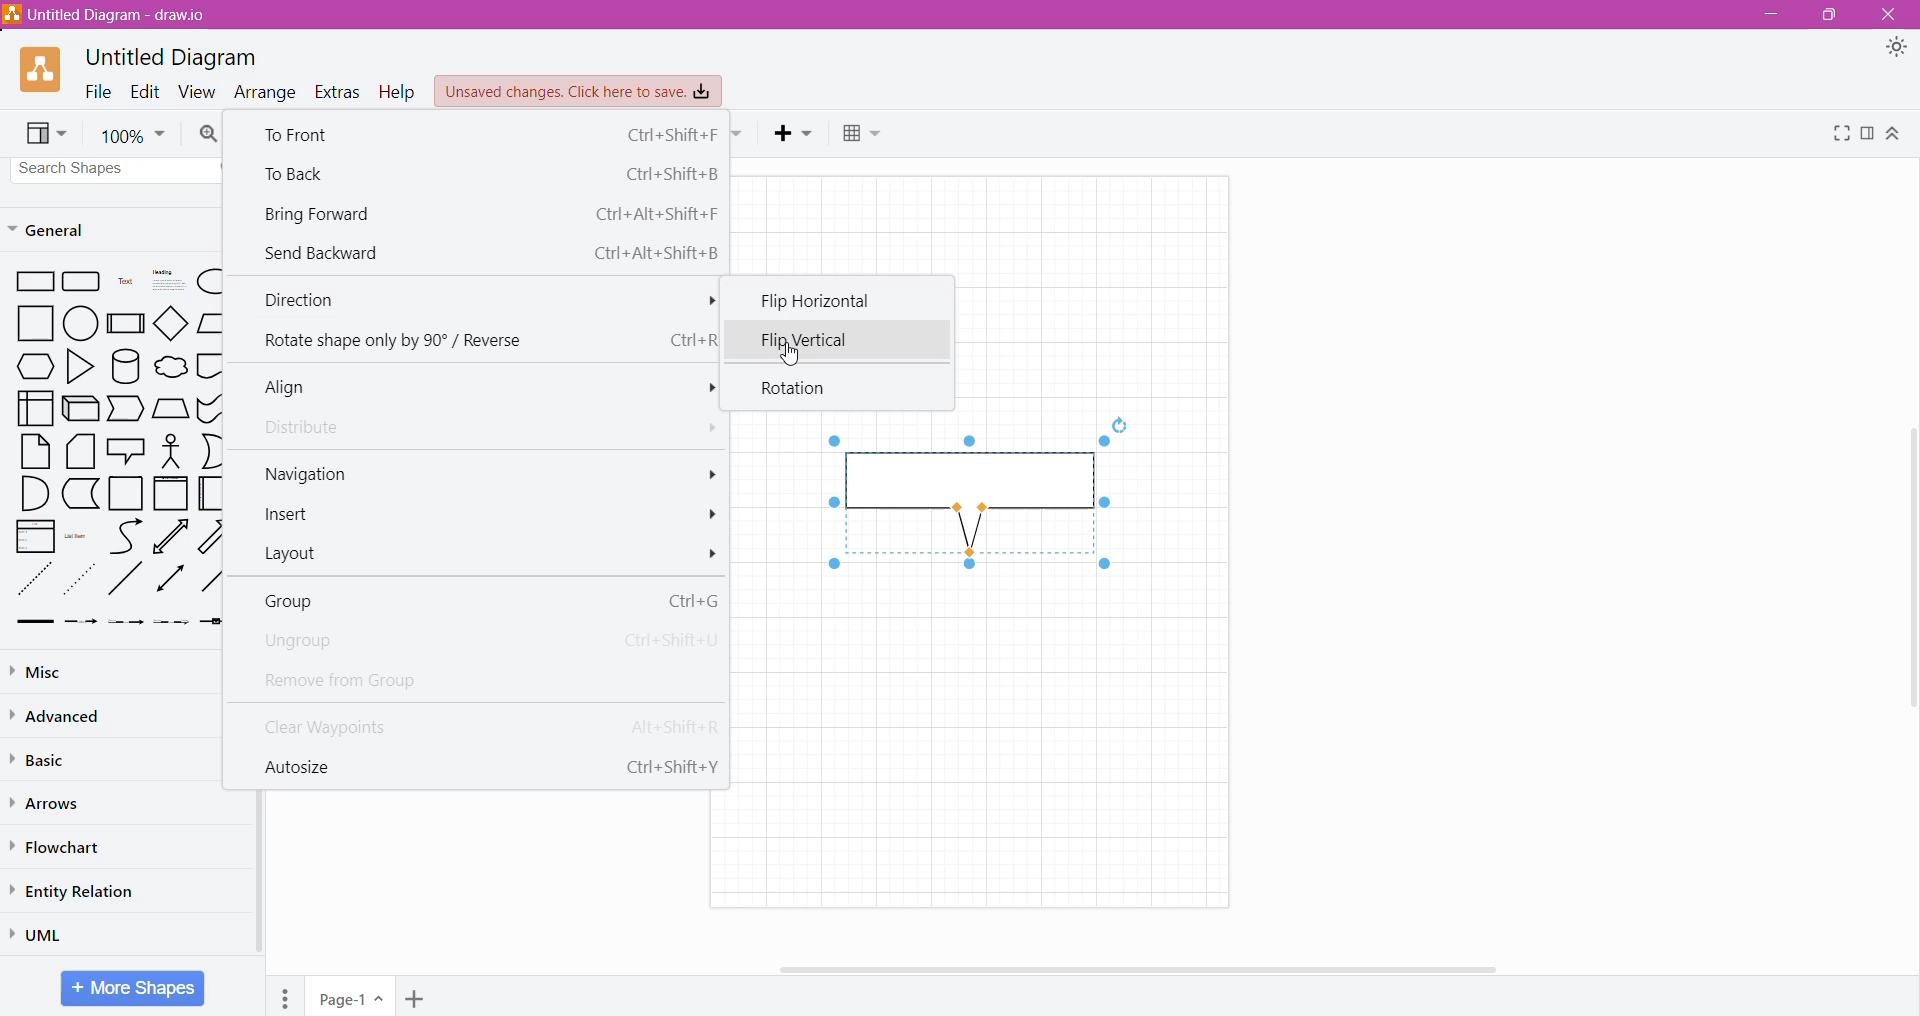  What do you see at coordinates (36, 451) in the screenshot?
I see `Paper Sheet` at bounding box center [36, 451].